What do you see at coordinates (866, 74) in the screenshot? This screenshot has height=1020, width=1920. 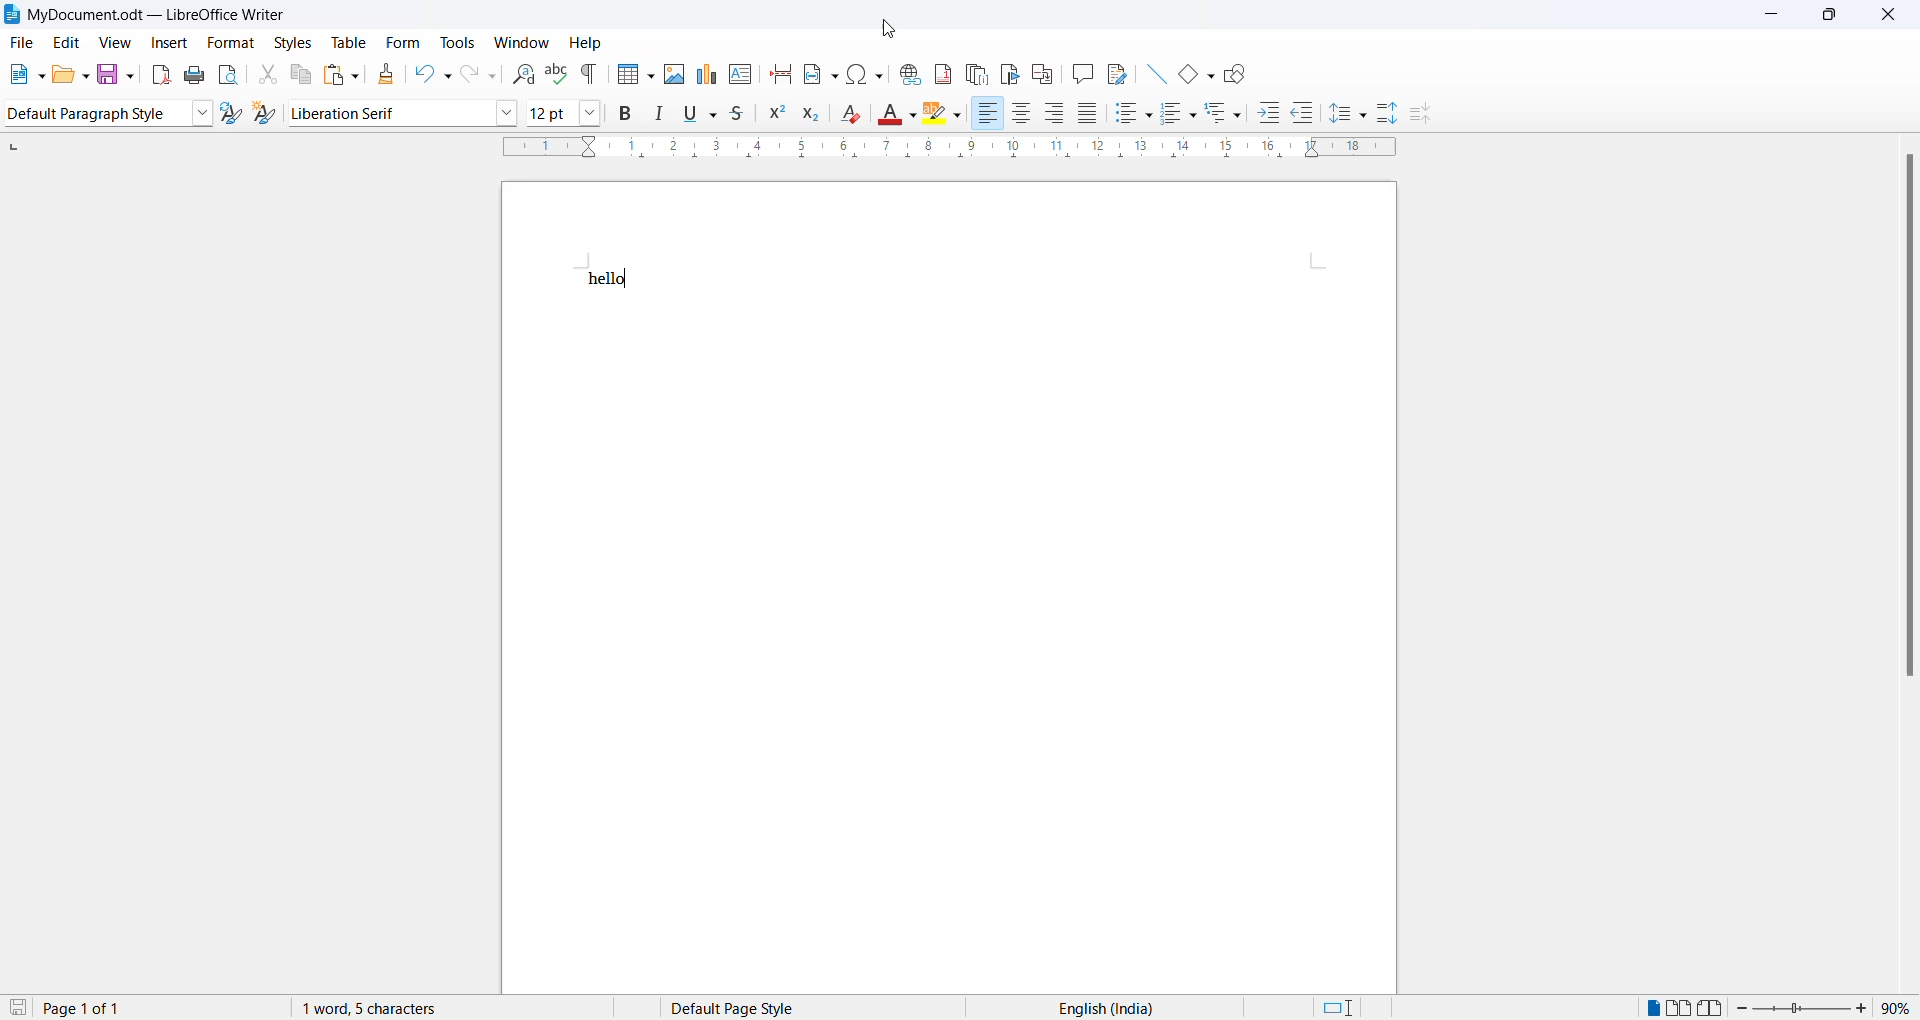 I see `Insert a special character` at bounding box center [866, 74].